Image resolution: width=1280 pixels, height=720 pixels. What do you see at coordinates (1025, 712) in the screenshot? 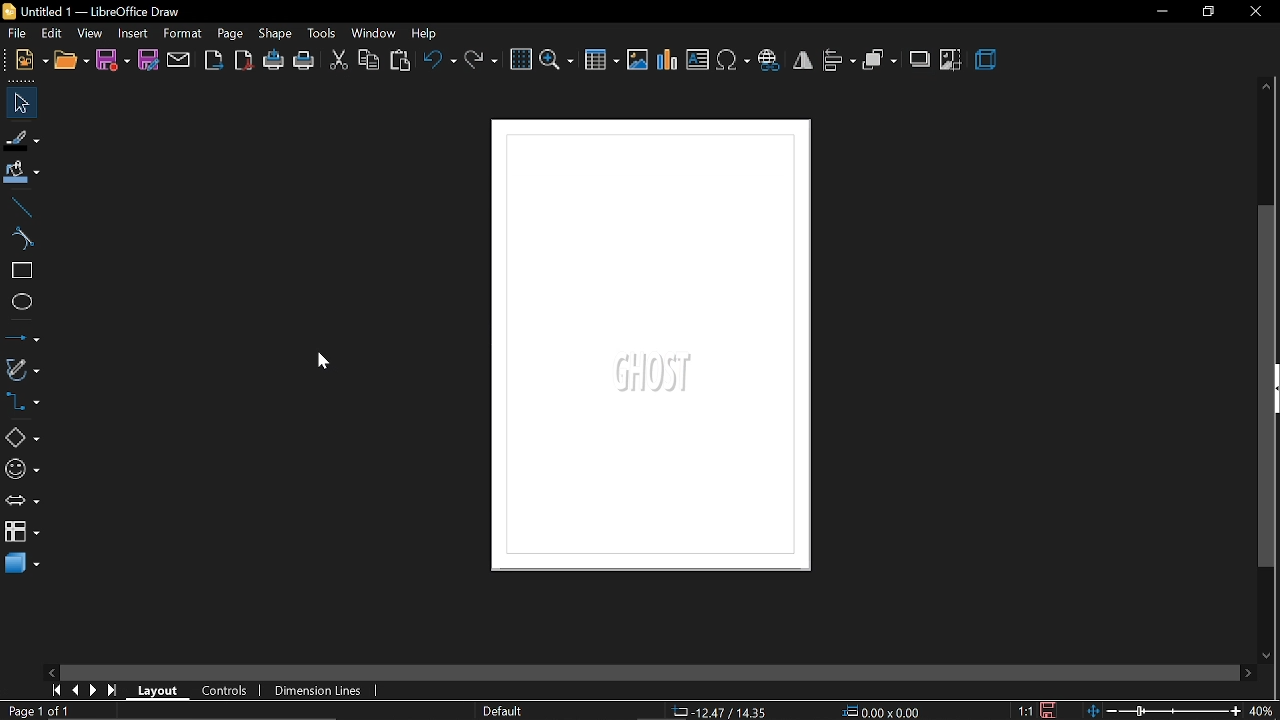
I see `scaling factor` at bounding box center [1025, 712].